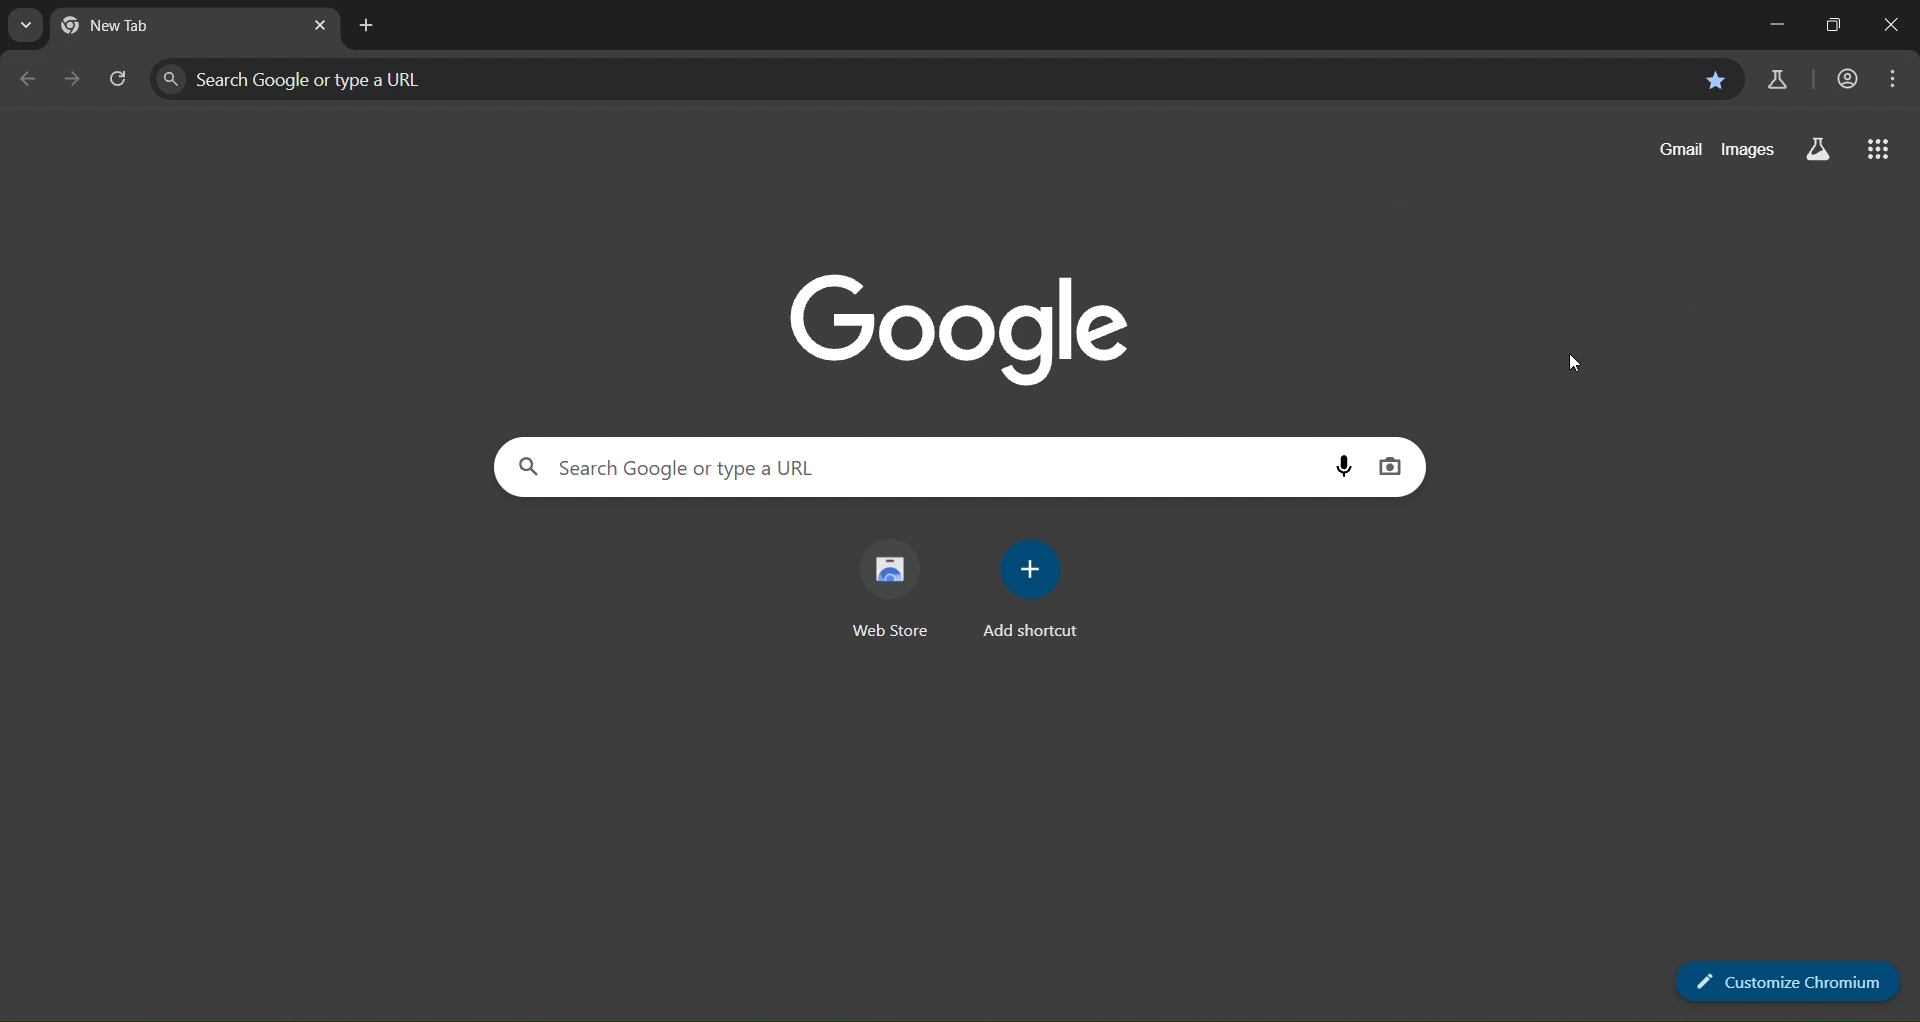  Describe the element at coordinates (965, 322) in the screenshot. I see `google` at that location.